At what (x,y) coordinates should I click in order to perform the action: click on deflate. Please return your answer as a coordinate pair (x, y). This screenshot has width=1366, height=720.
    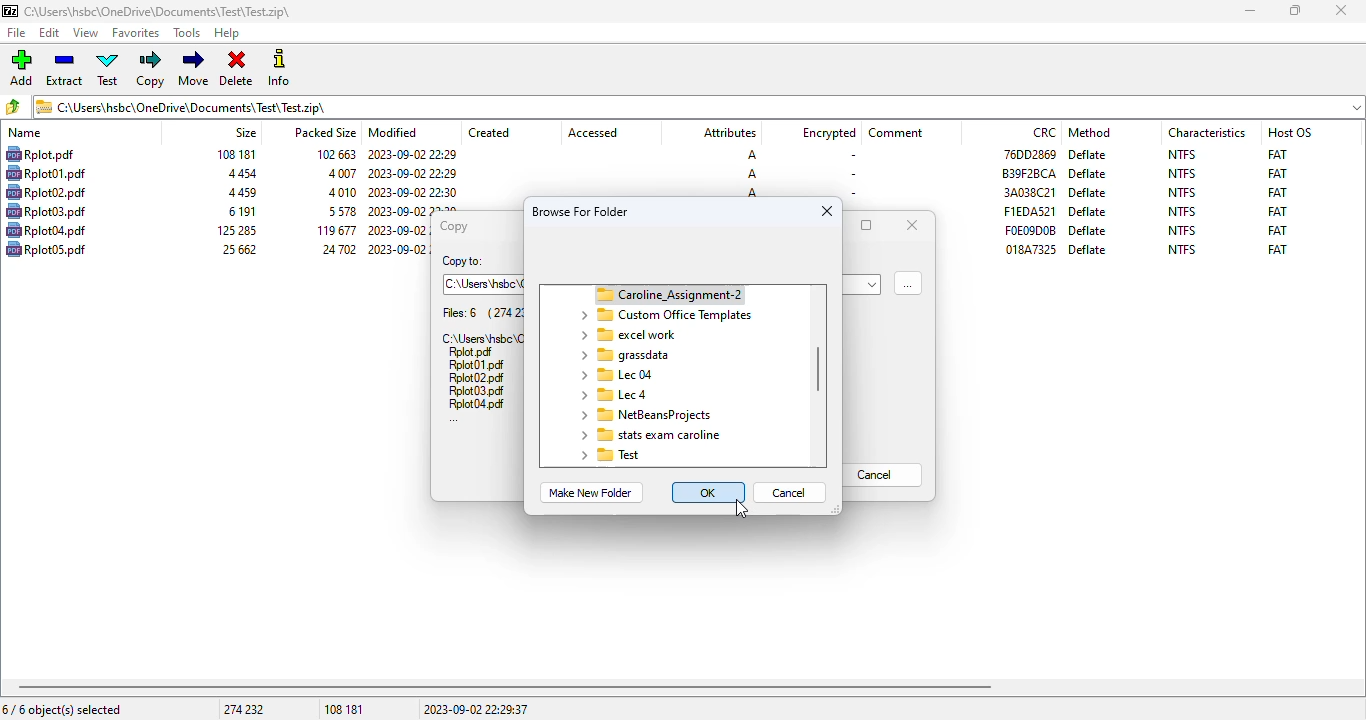
    Looking at the image, I should click on (1087, 212).